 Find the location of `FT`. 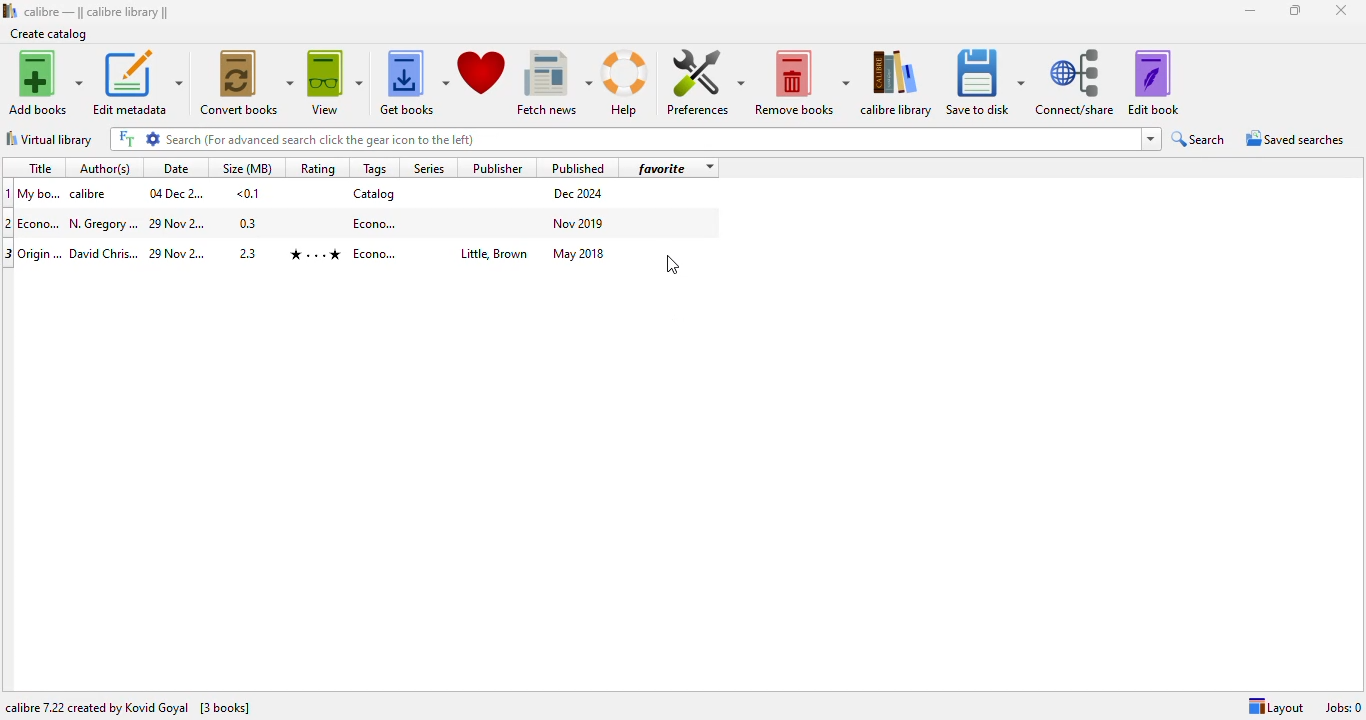

FT is located at coordinates (125, 139).